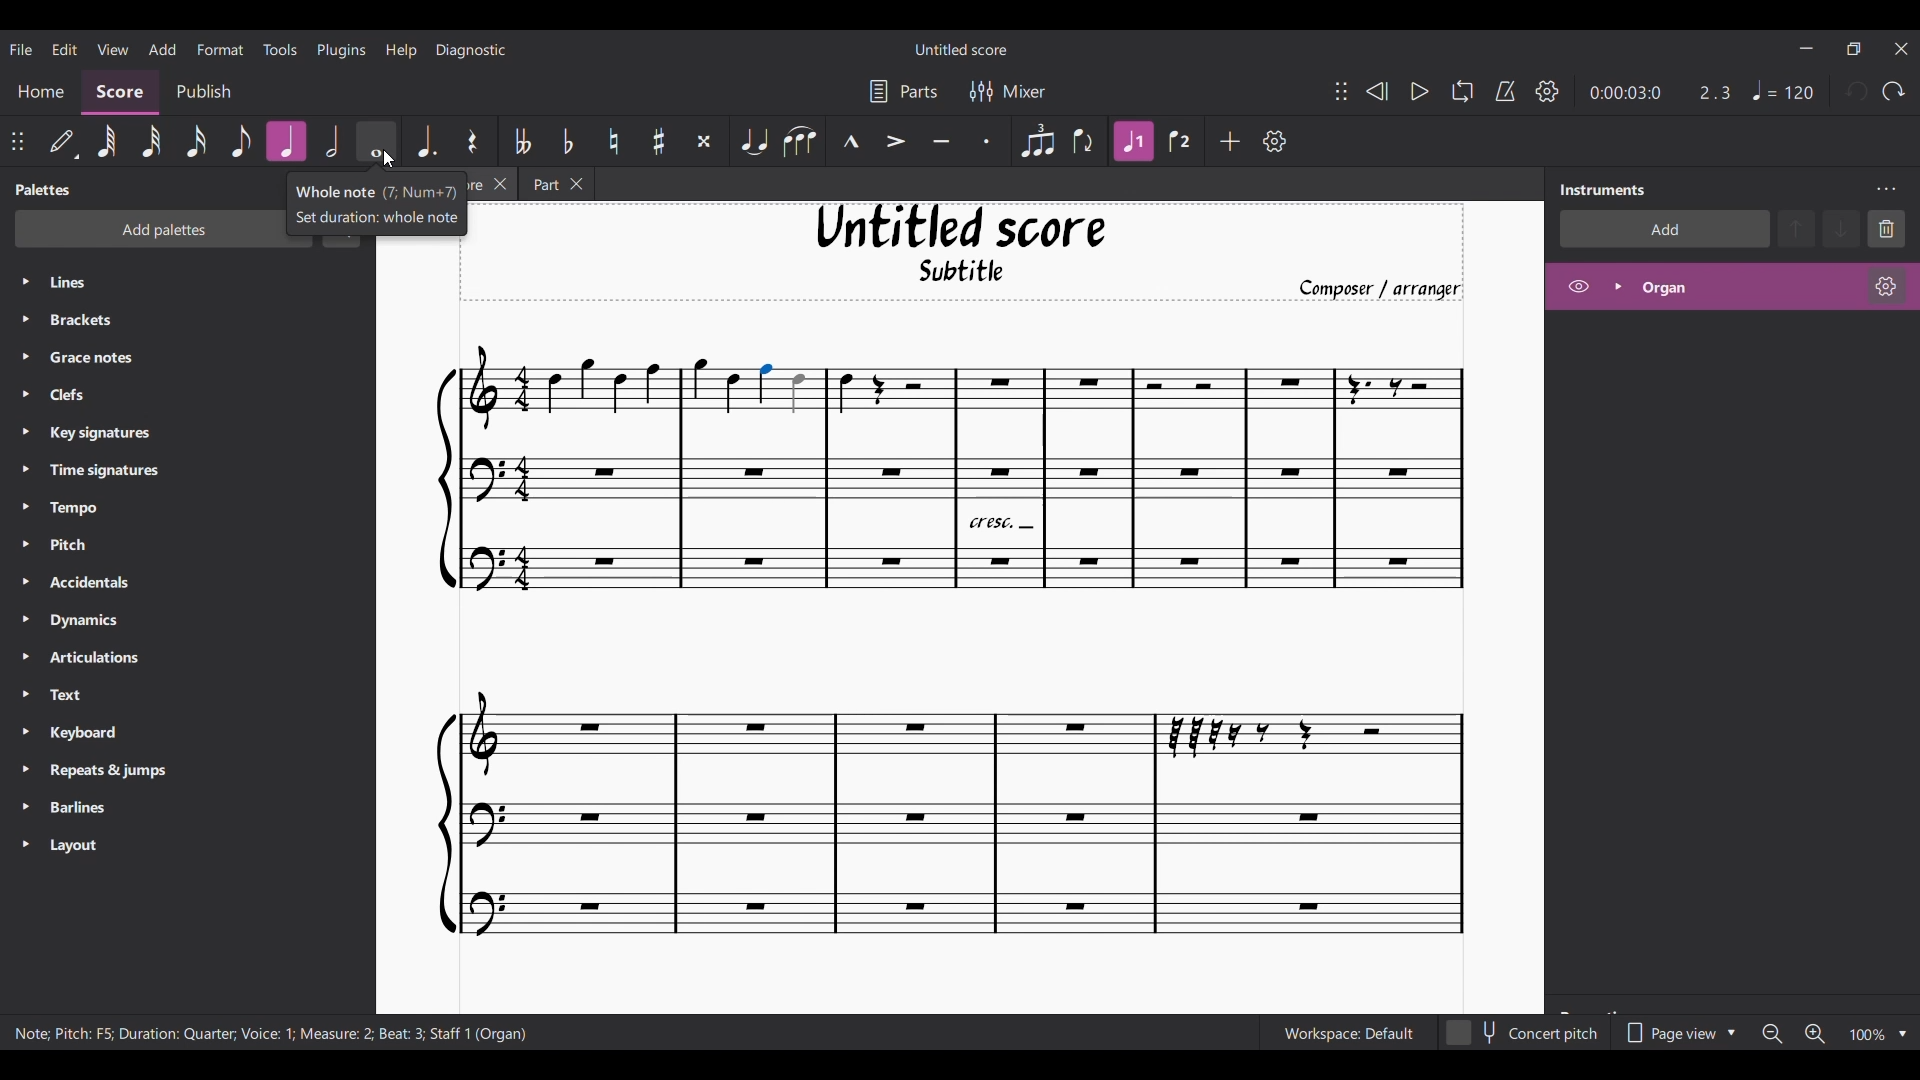  What do you see at coordinates (659, 141) in the screenshot?
I see `Toggle sharp` at bounding box center [659, 141].